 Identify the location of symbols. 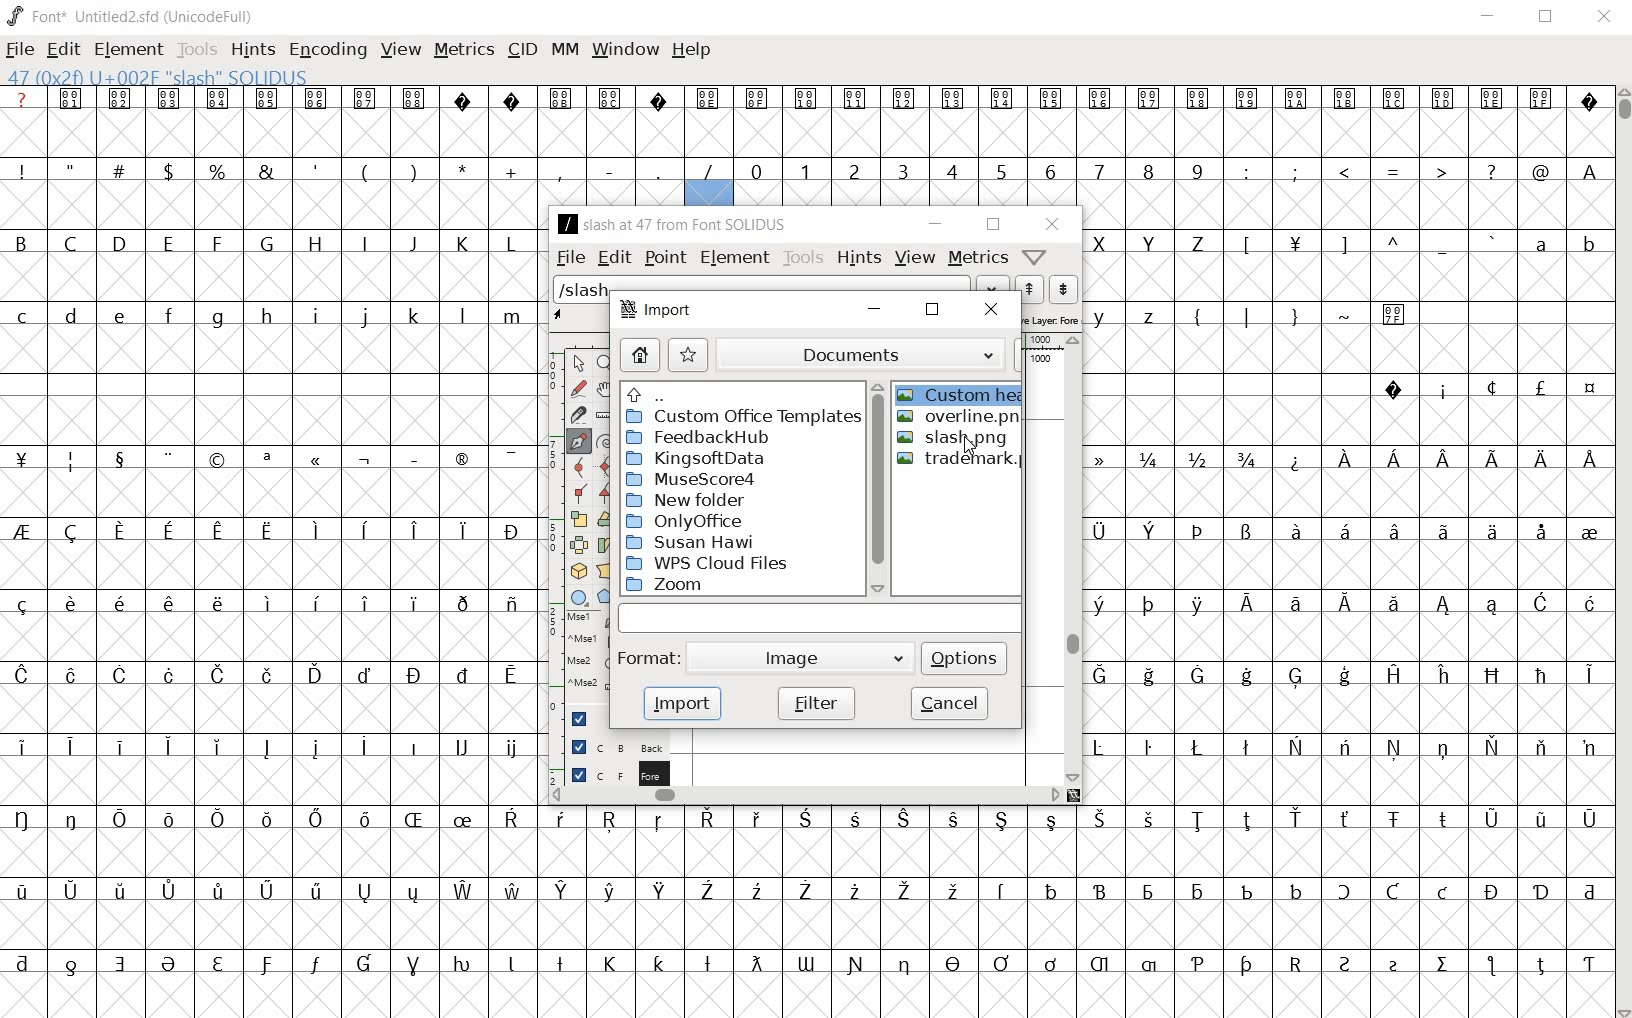
(371, 169).